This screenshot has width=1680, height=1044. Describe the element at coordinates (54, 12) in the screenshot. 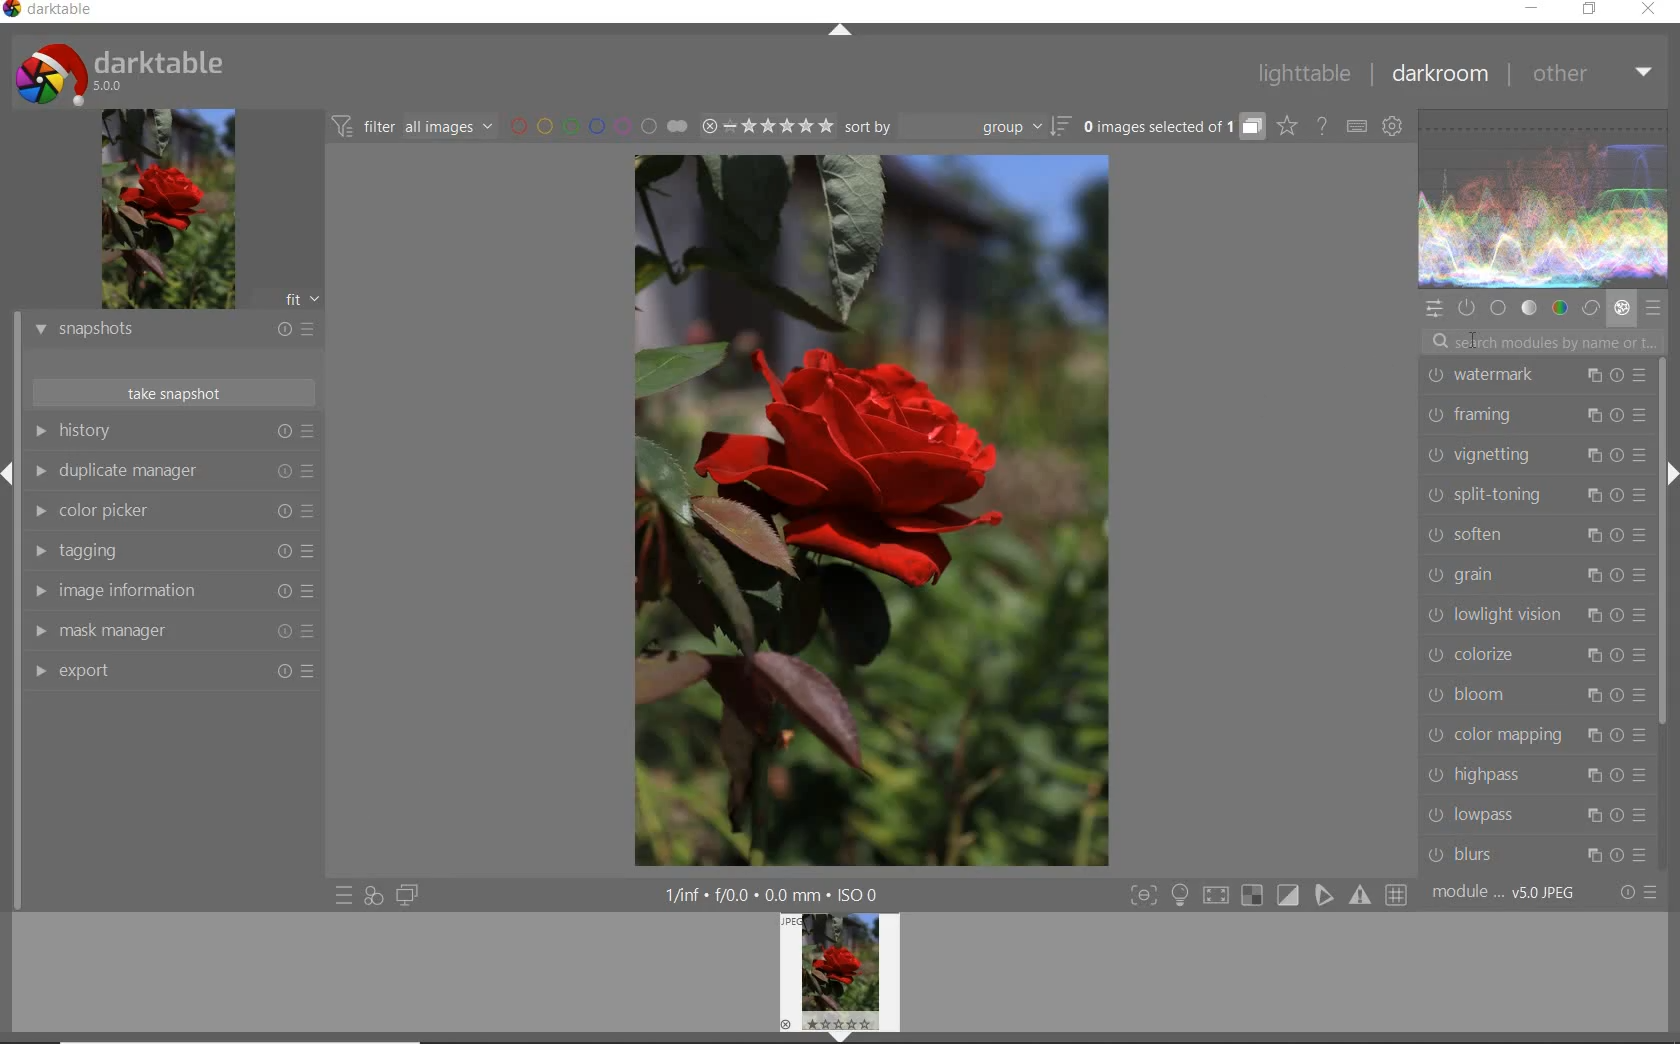

I see `system name` at that location.